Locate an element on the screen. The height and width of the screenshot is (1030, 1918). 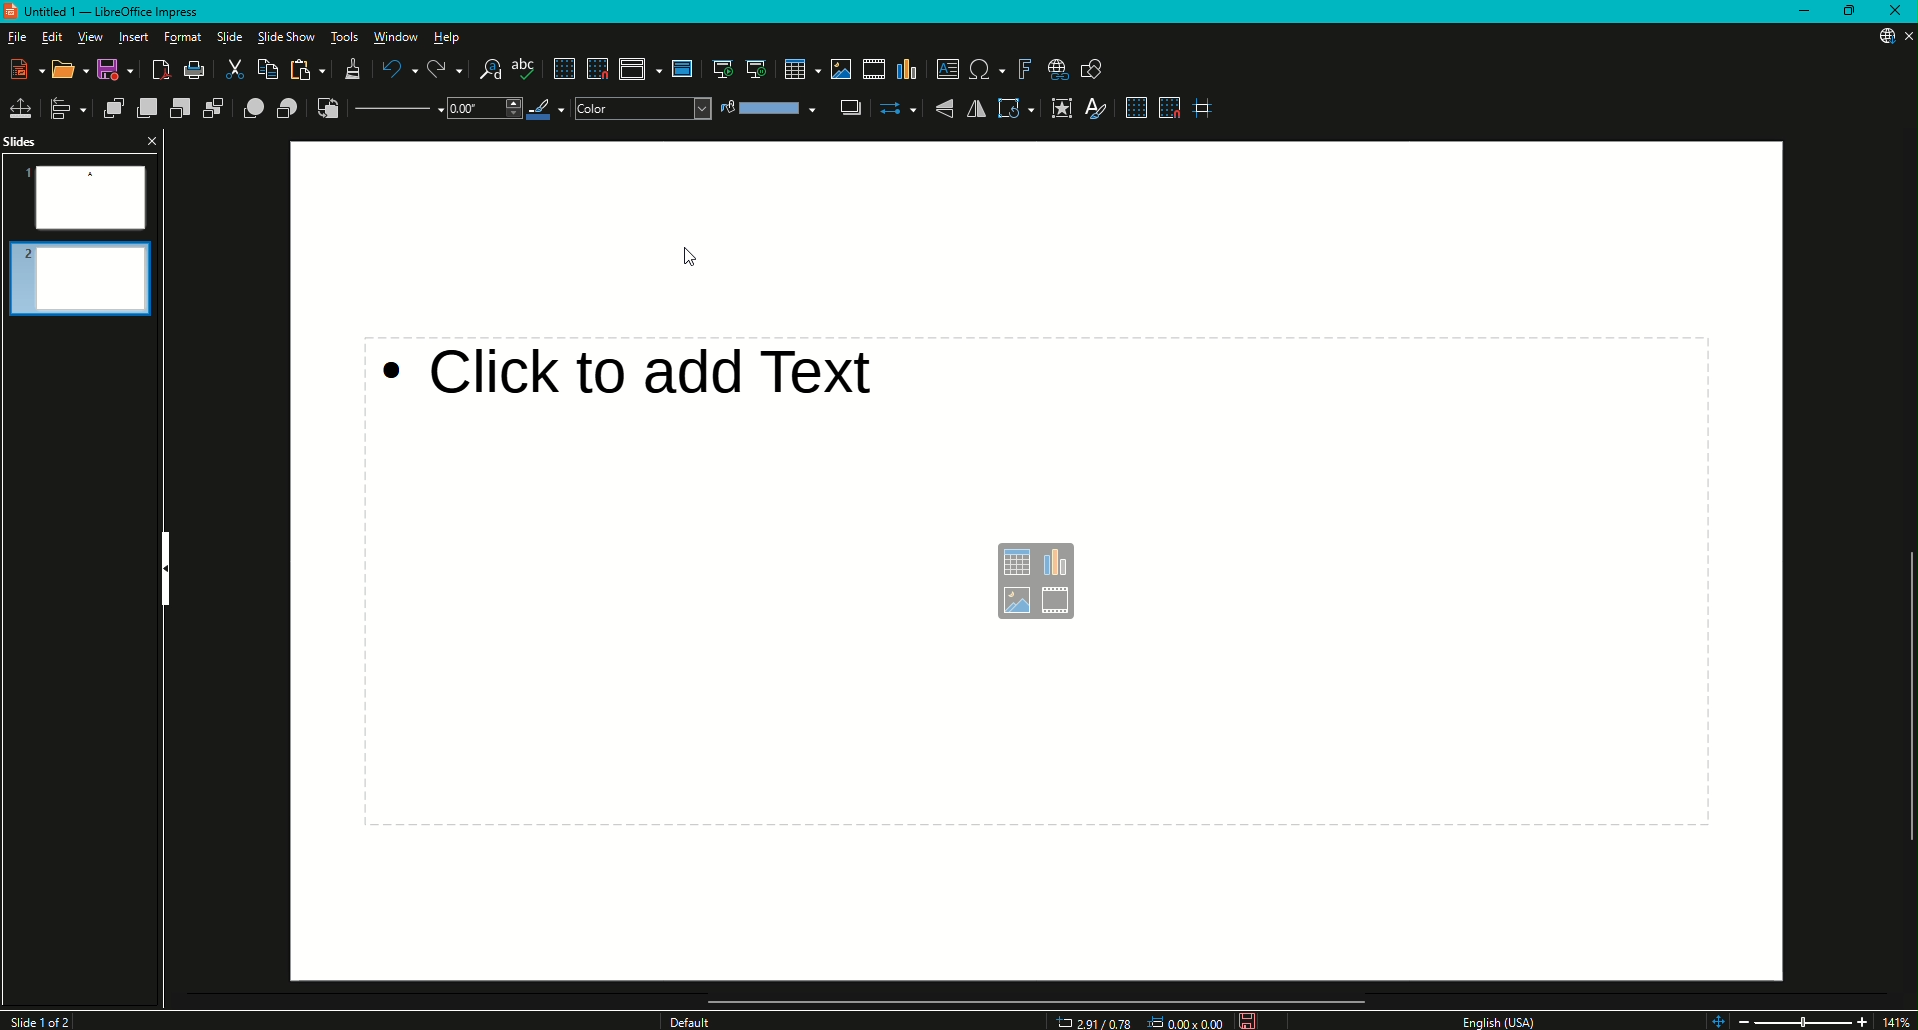
Cut is located at coordinates (230, 70).